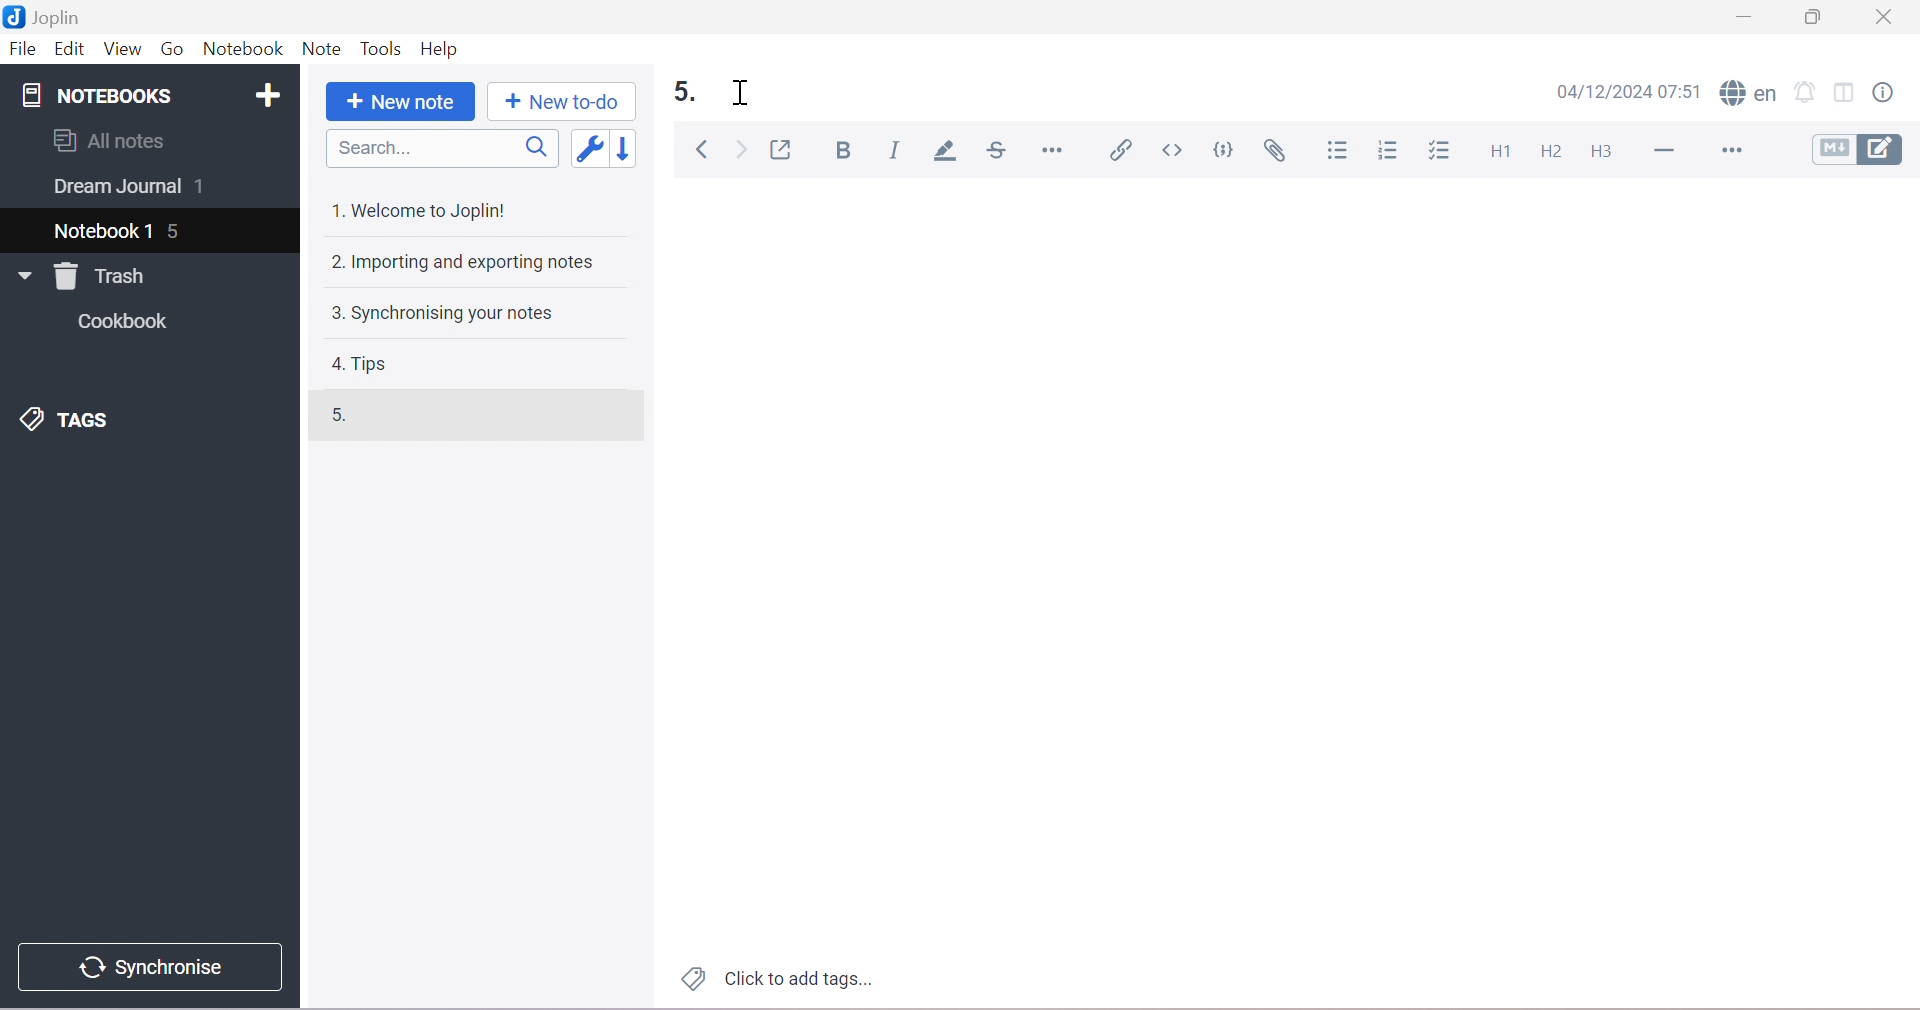  What do you see at coordinates (560, 102) in the screenshot?
I see `New to-do` at bounding box center [560, 102].